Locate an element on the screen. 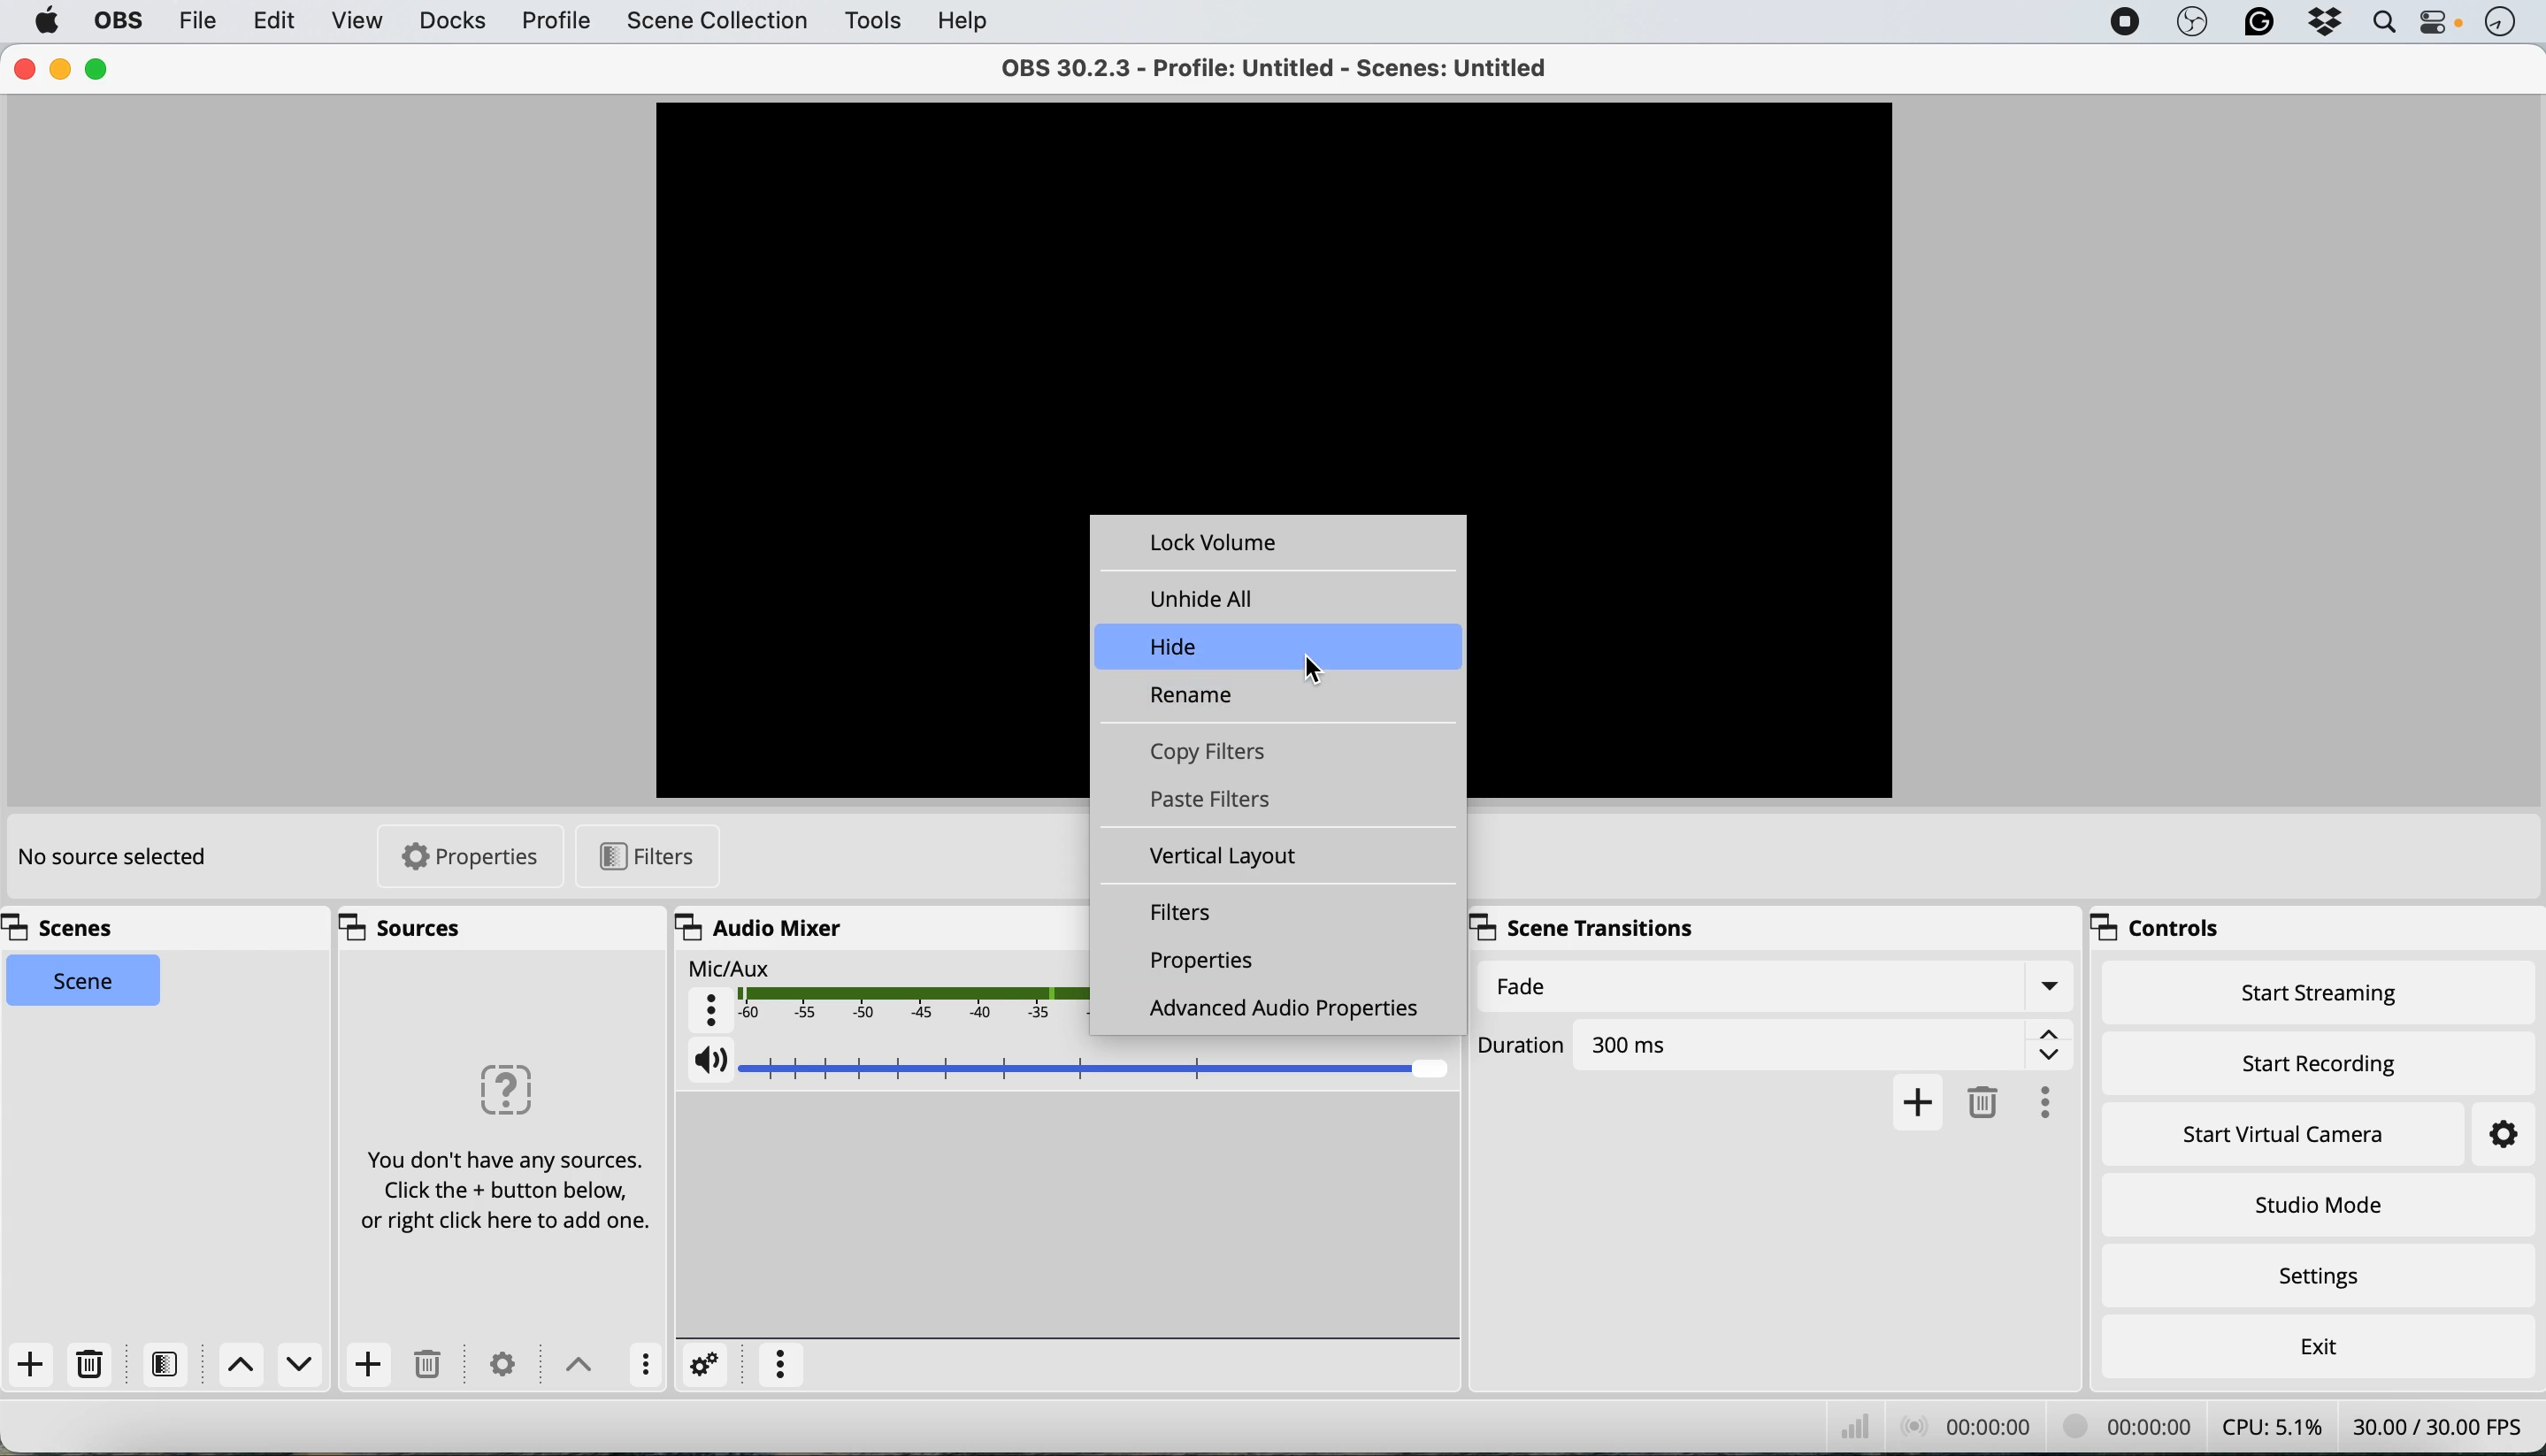  profile is located at coordinates (553, 24).